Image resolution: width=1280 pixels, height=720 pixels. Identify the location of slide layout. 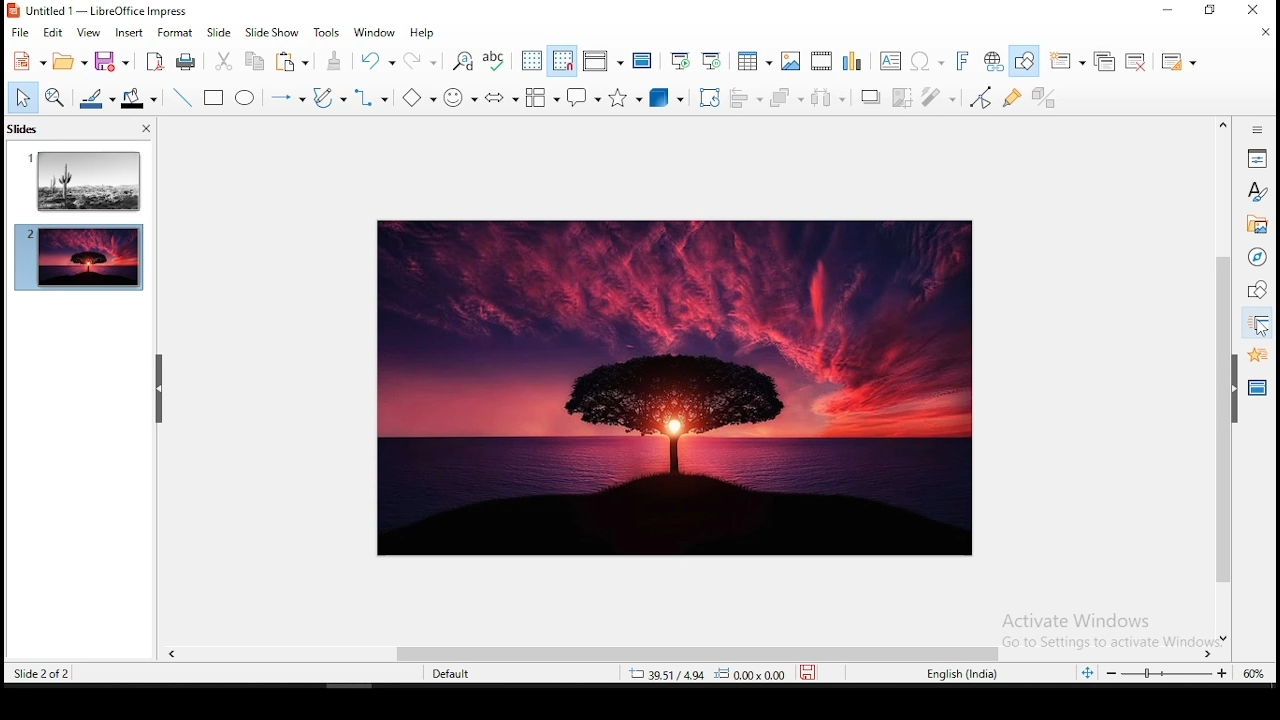
(1179, 60).